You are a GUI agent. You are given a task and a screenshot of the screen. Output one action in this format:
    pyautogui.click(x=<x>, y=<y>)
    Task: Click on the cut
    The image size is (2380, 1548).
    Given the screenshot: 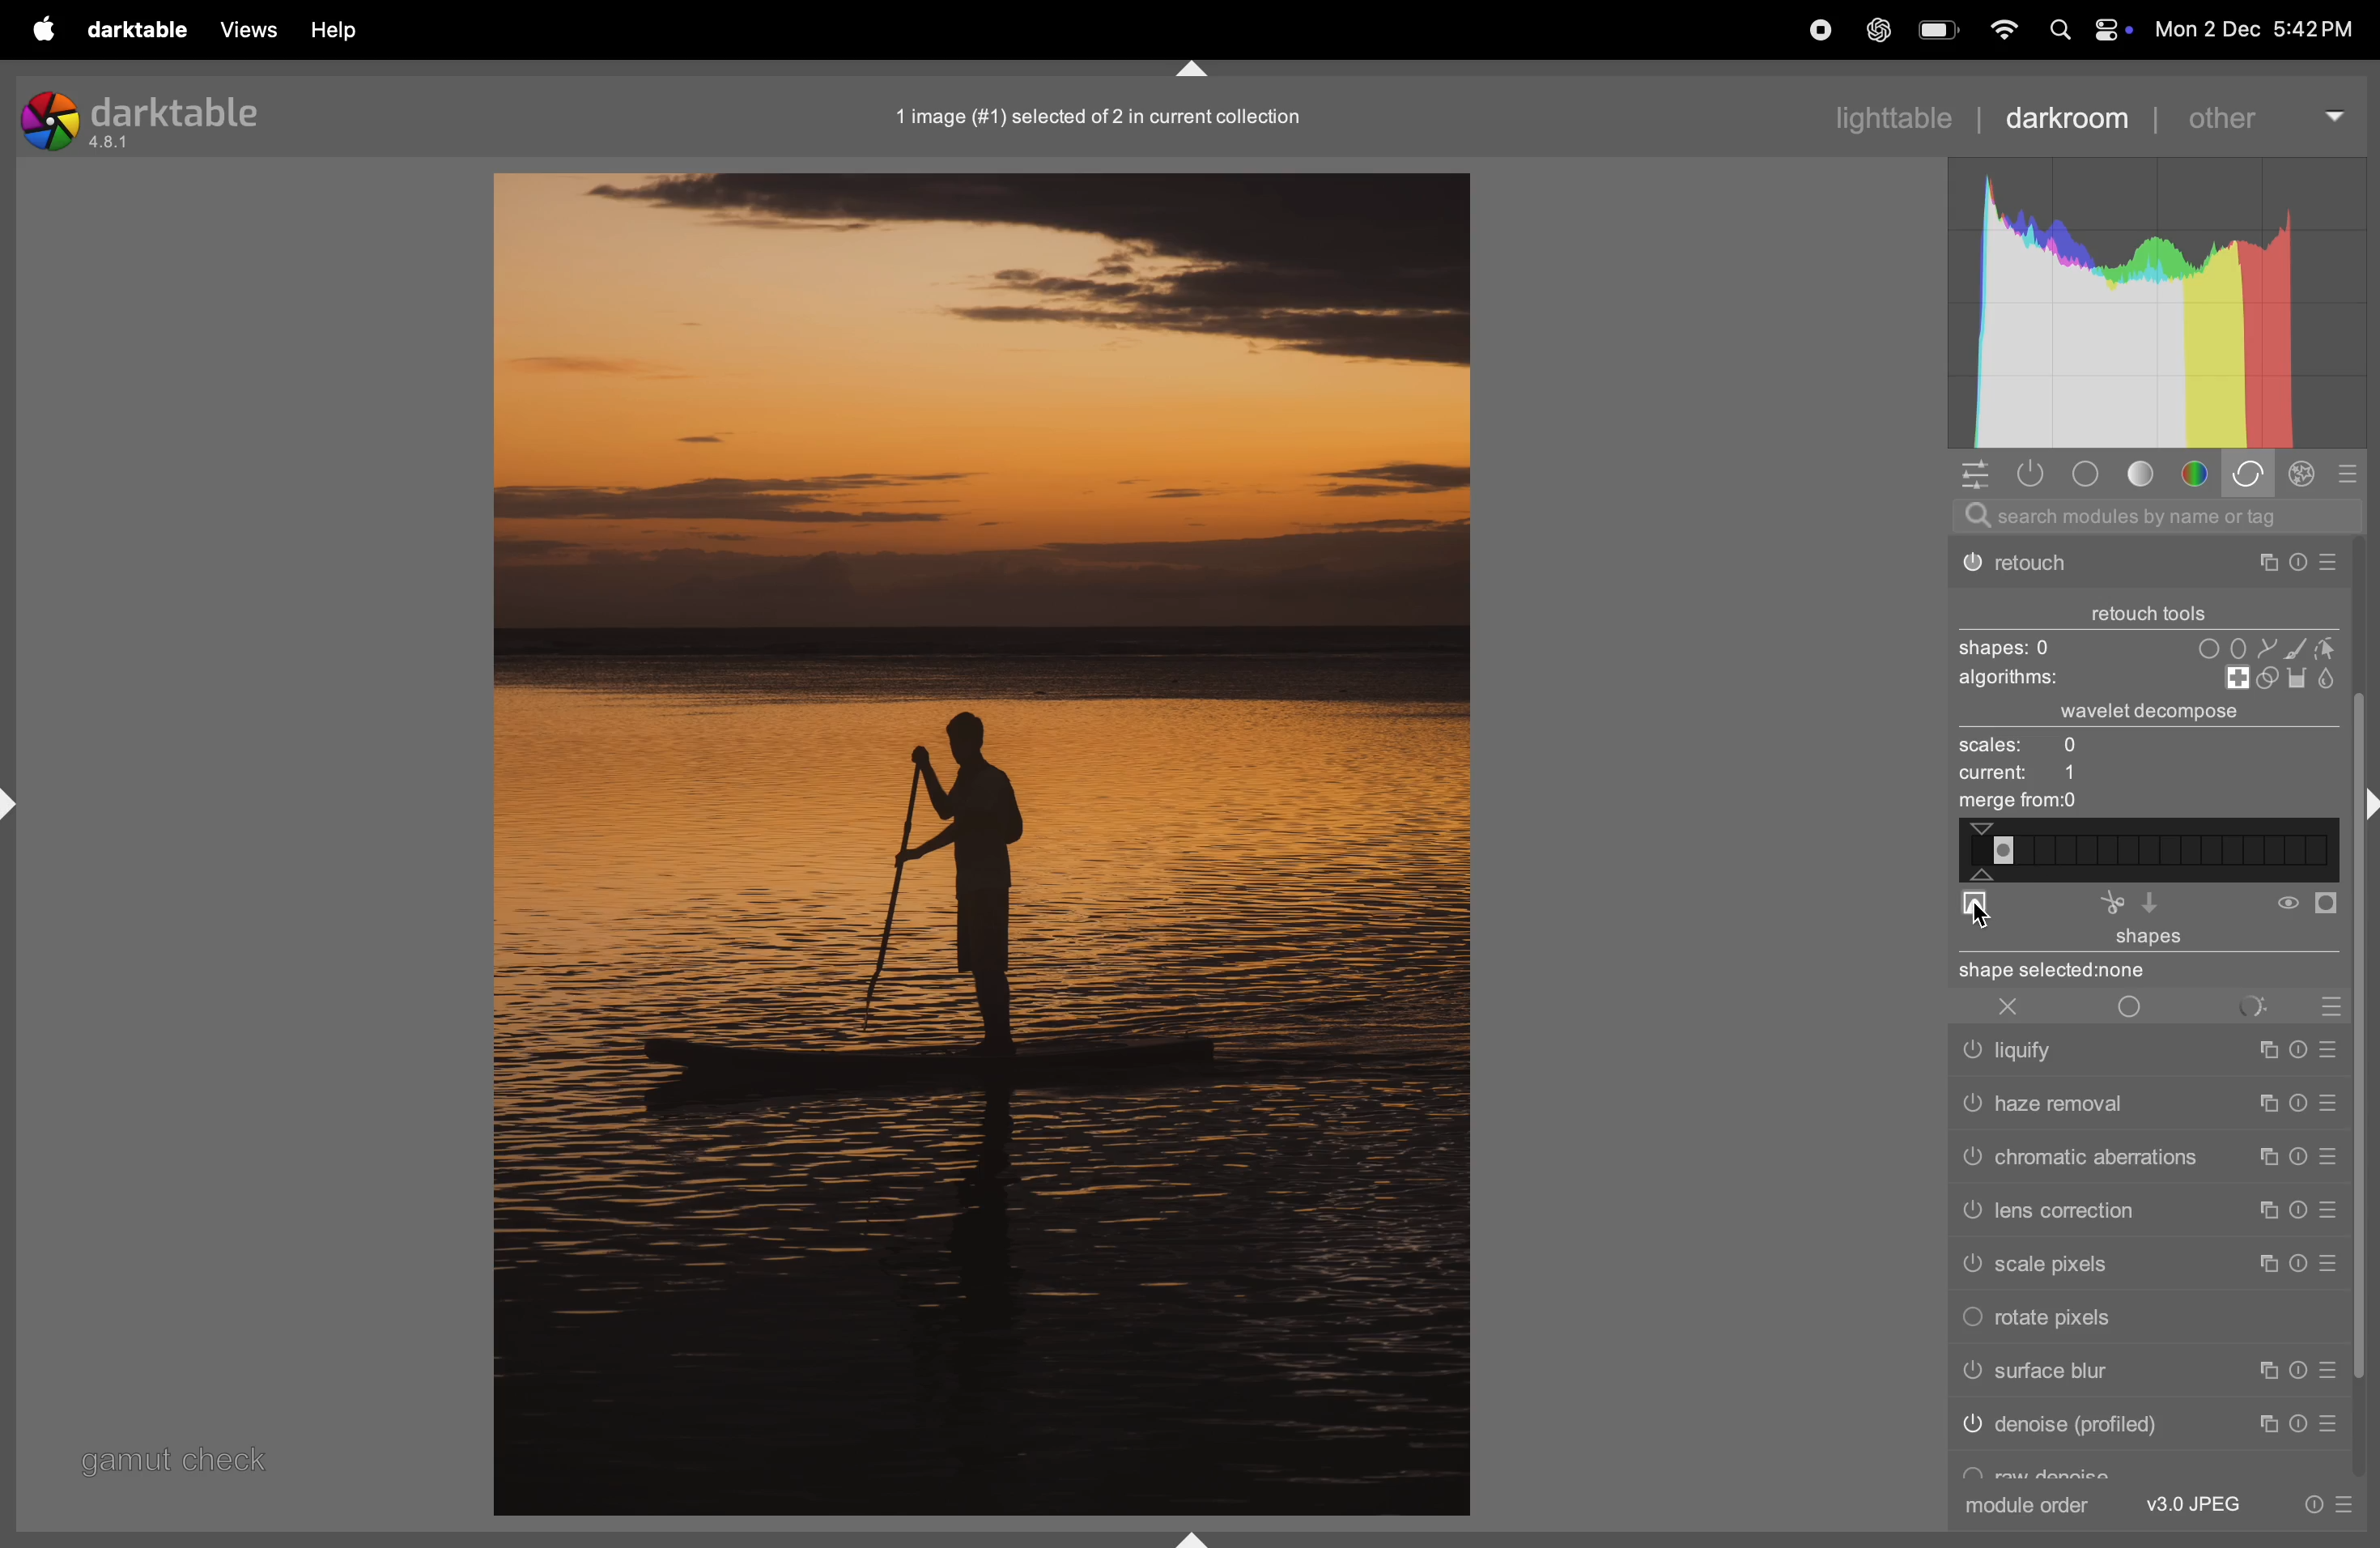 What is the action you would take?
    pyautogui.click(x=2159, y=902)
    